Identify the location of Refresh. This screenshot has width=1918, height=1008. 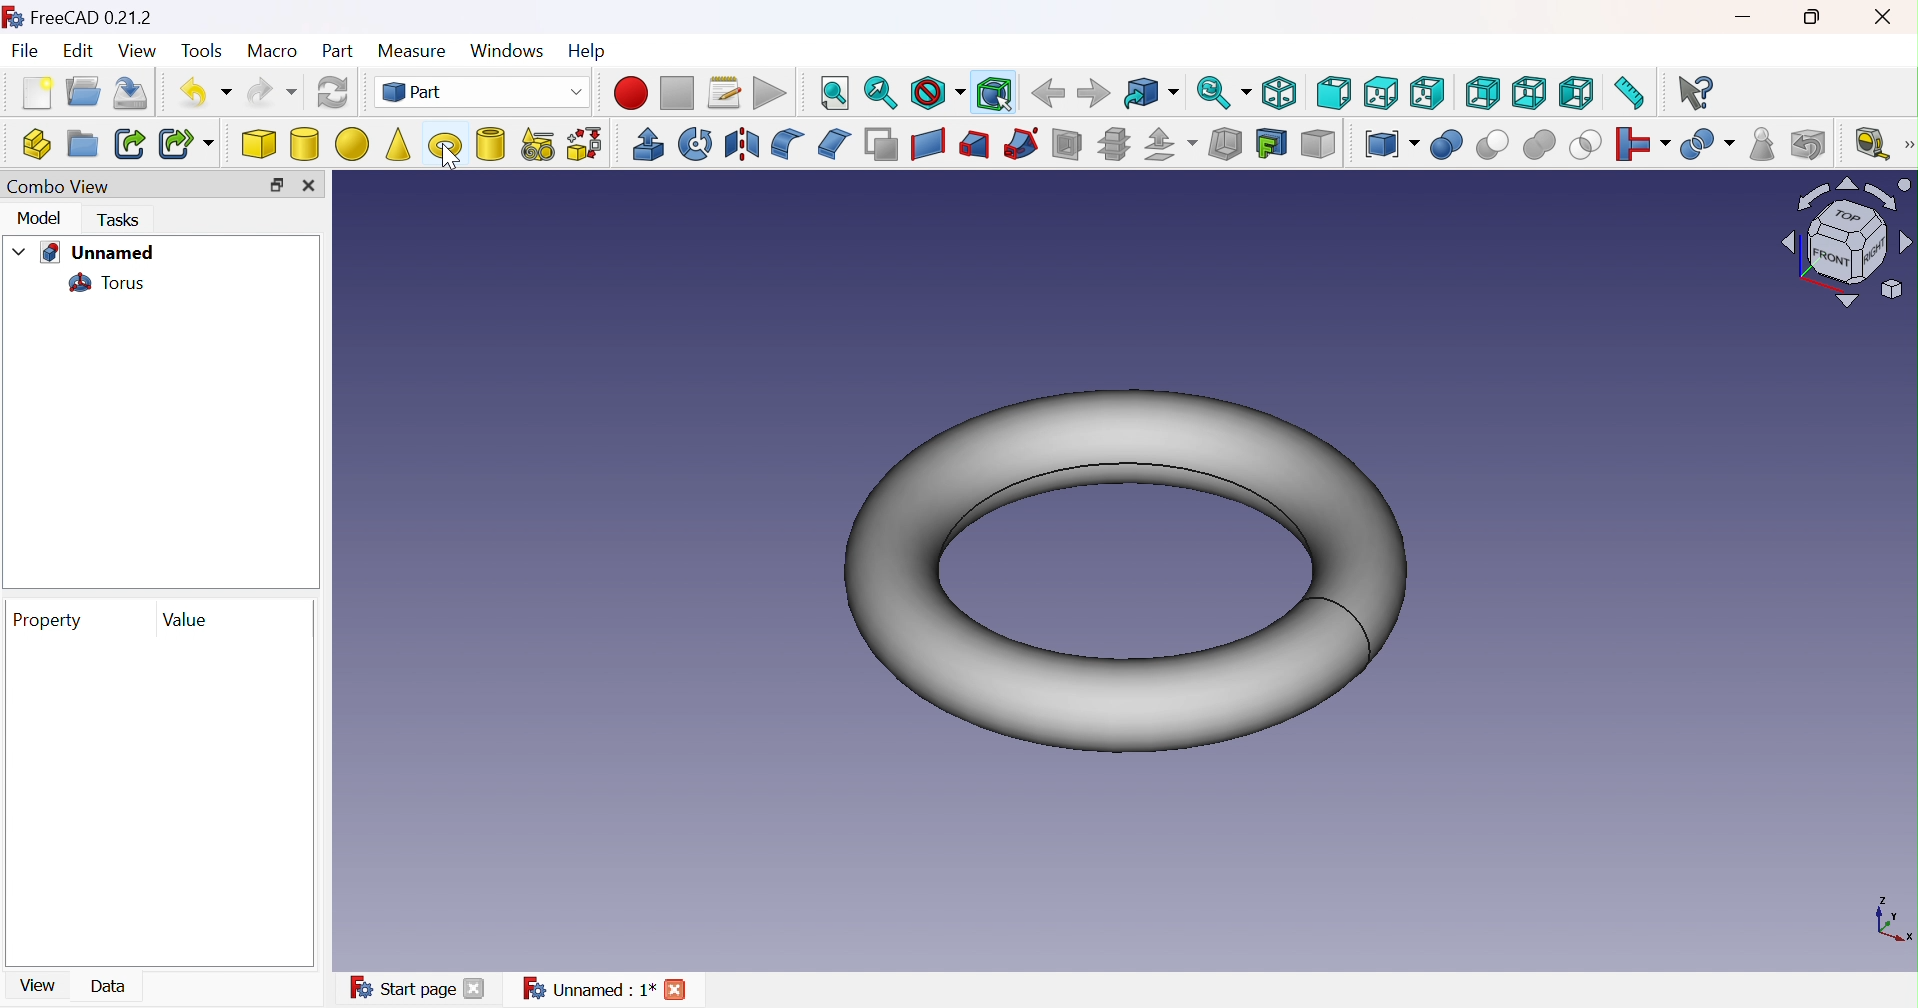
(331, 93).